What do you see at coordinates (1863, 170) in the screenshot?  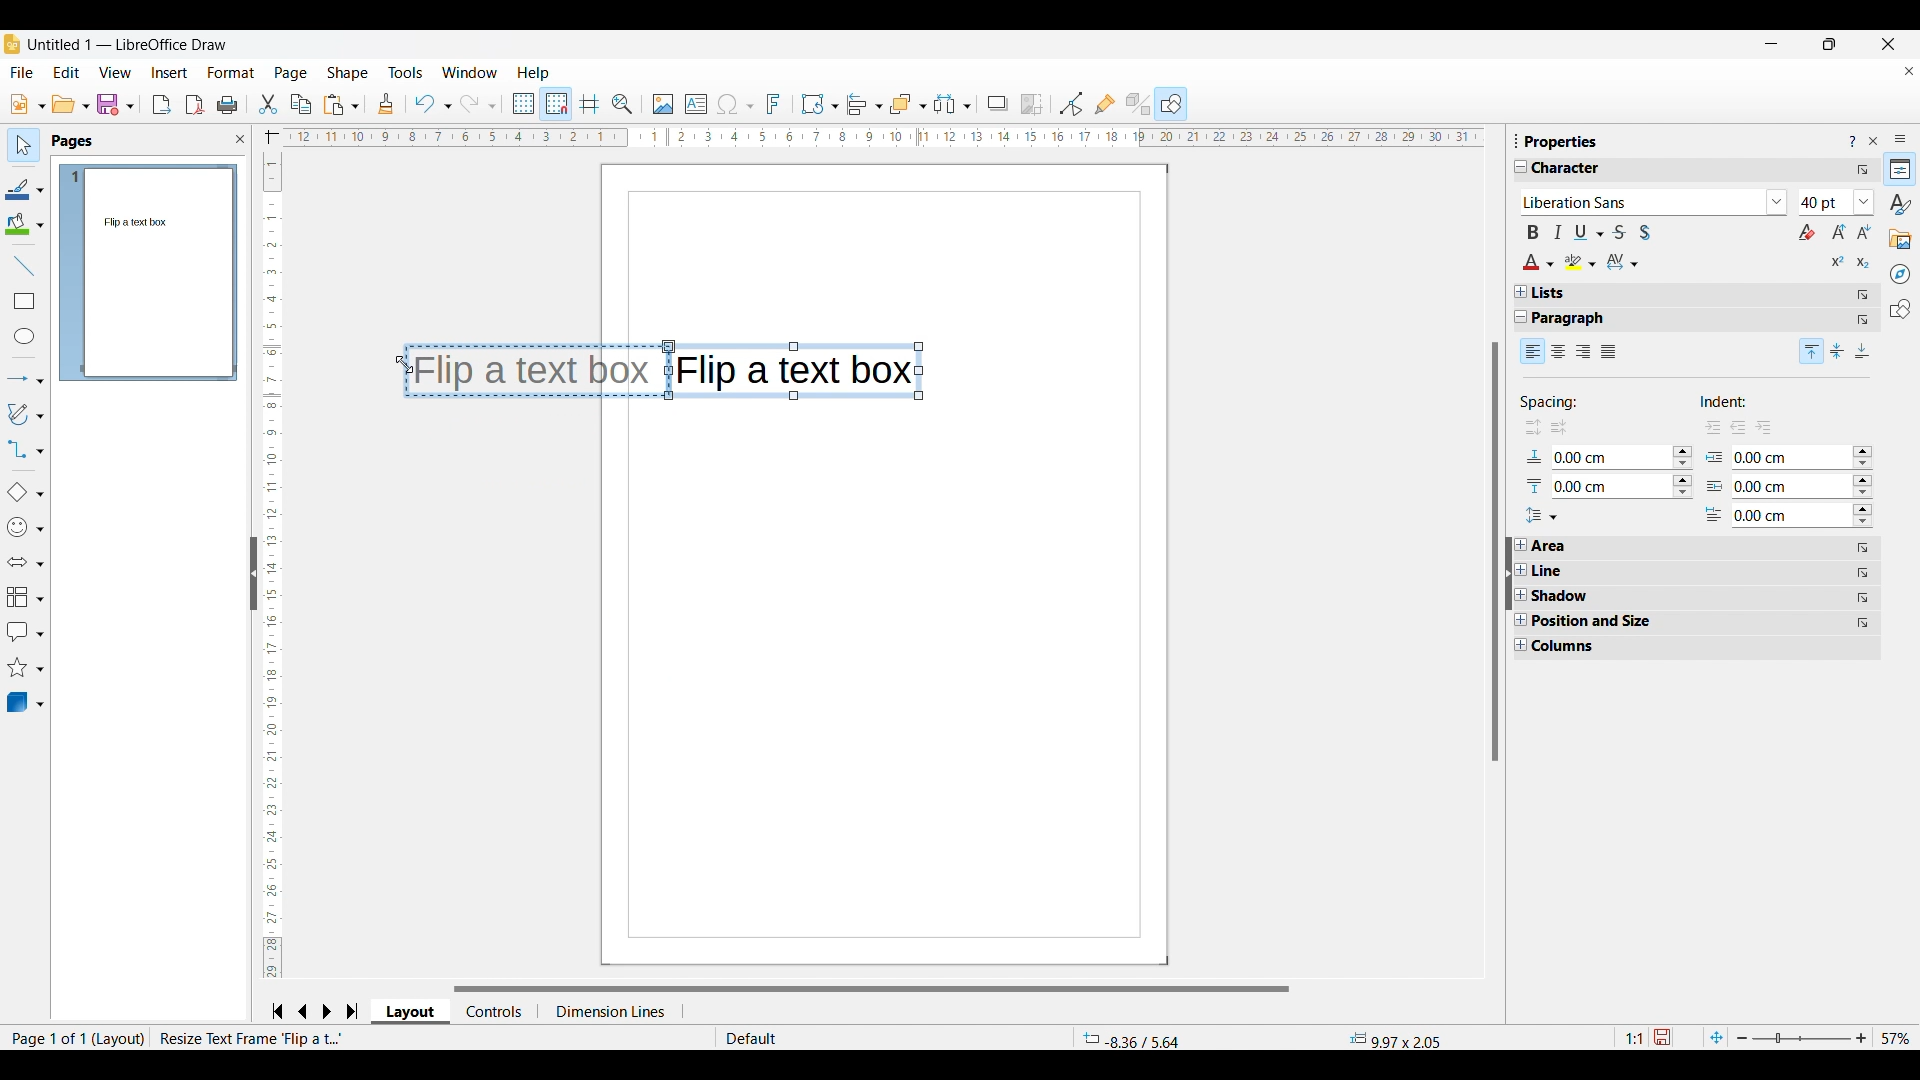 I see `More options` at bounding box center [1863, 170].